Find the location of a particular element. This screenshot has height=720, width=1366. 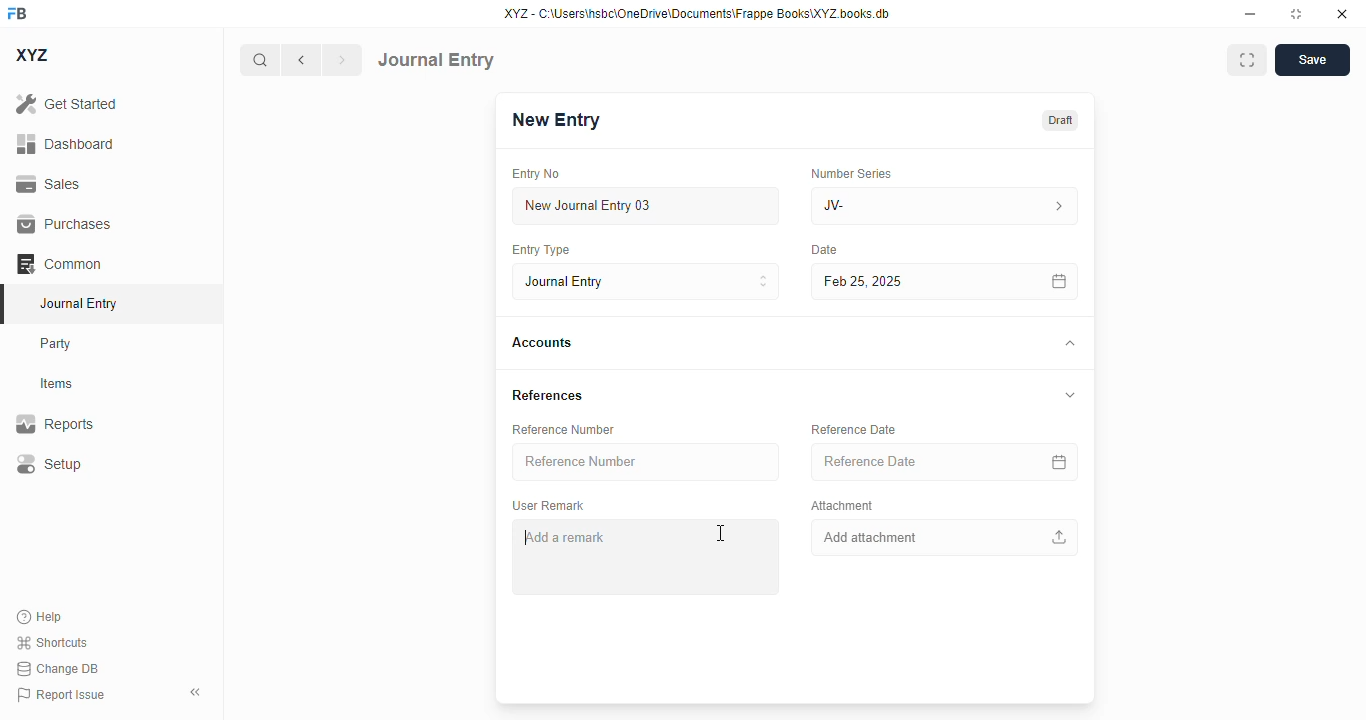

number series information is located at coordinates (1062, 207).